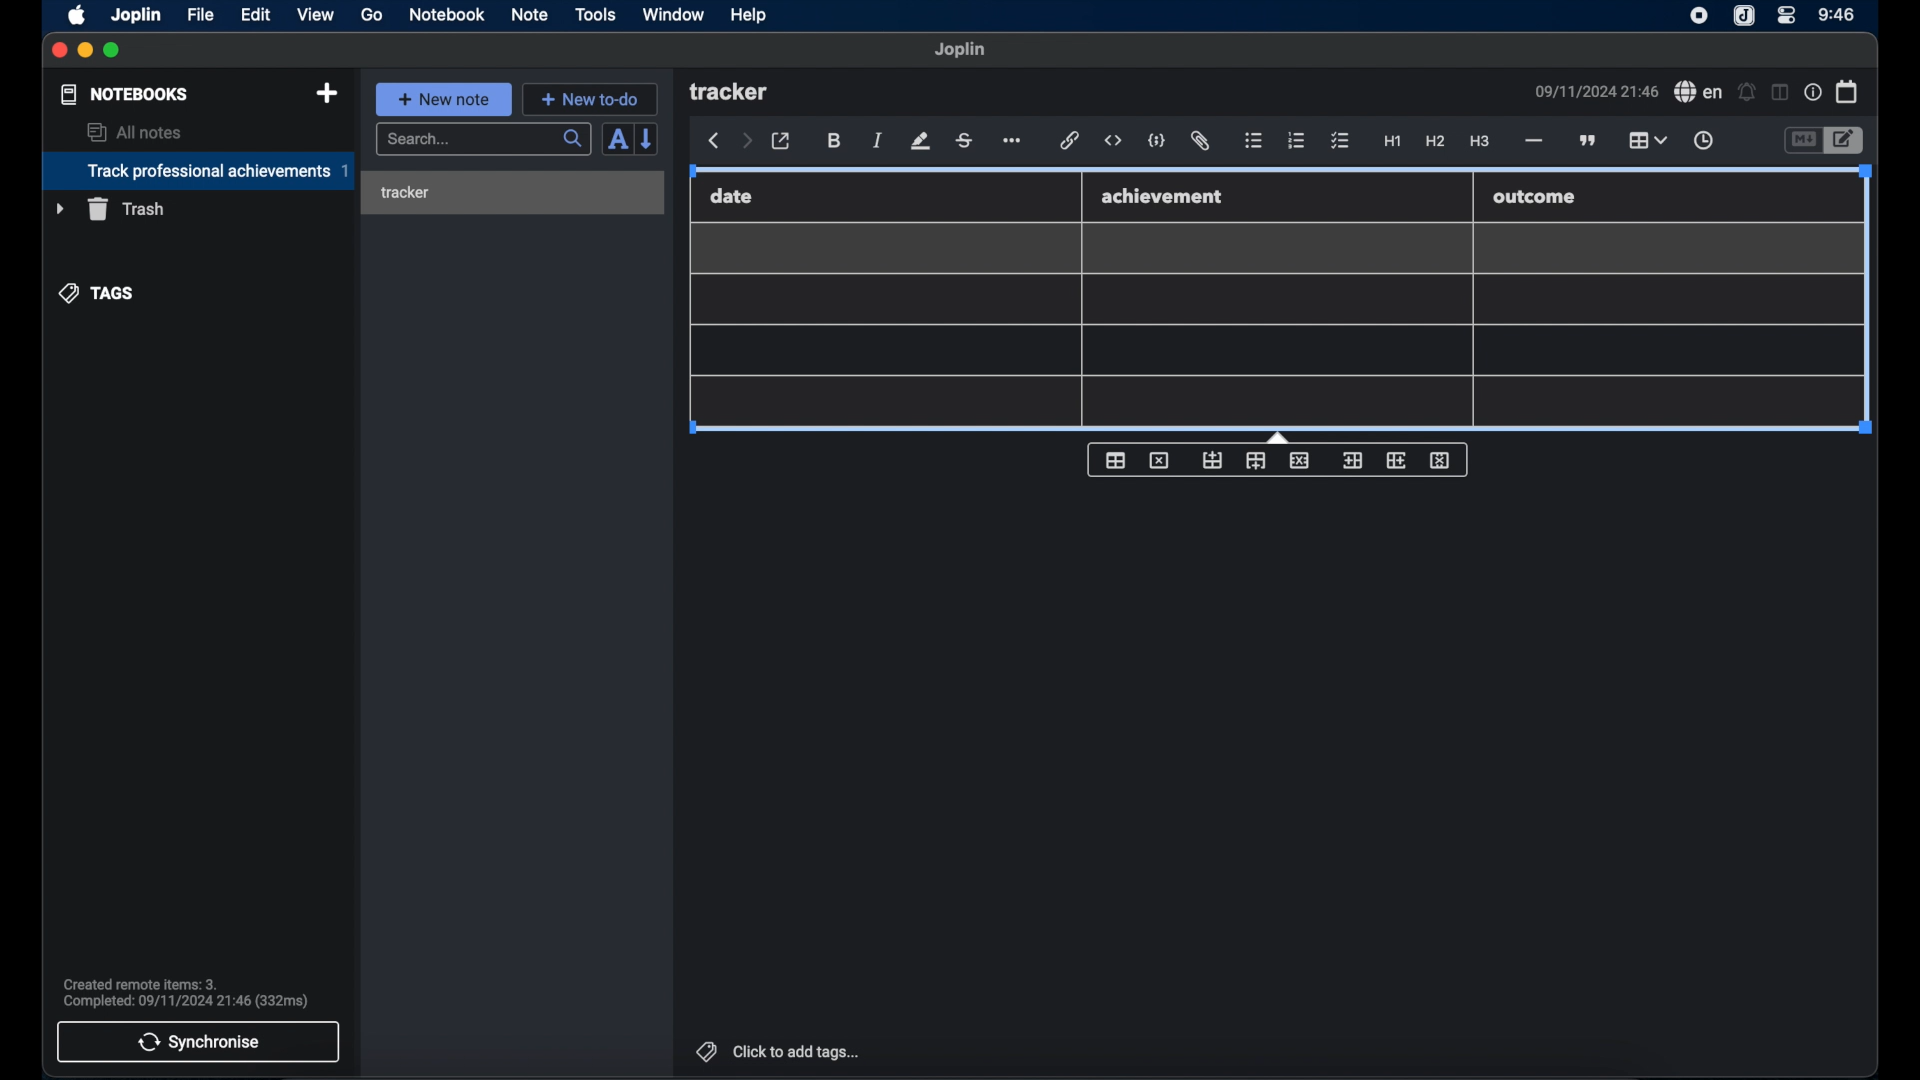 The image size is (1920, 1080). Describe the element at coordinates (775, 1051) in the screenshot. I see `click to add tags` at that location.